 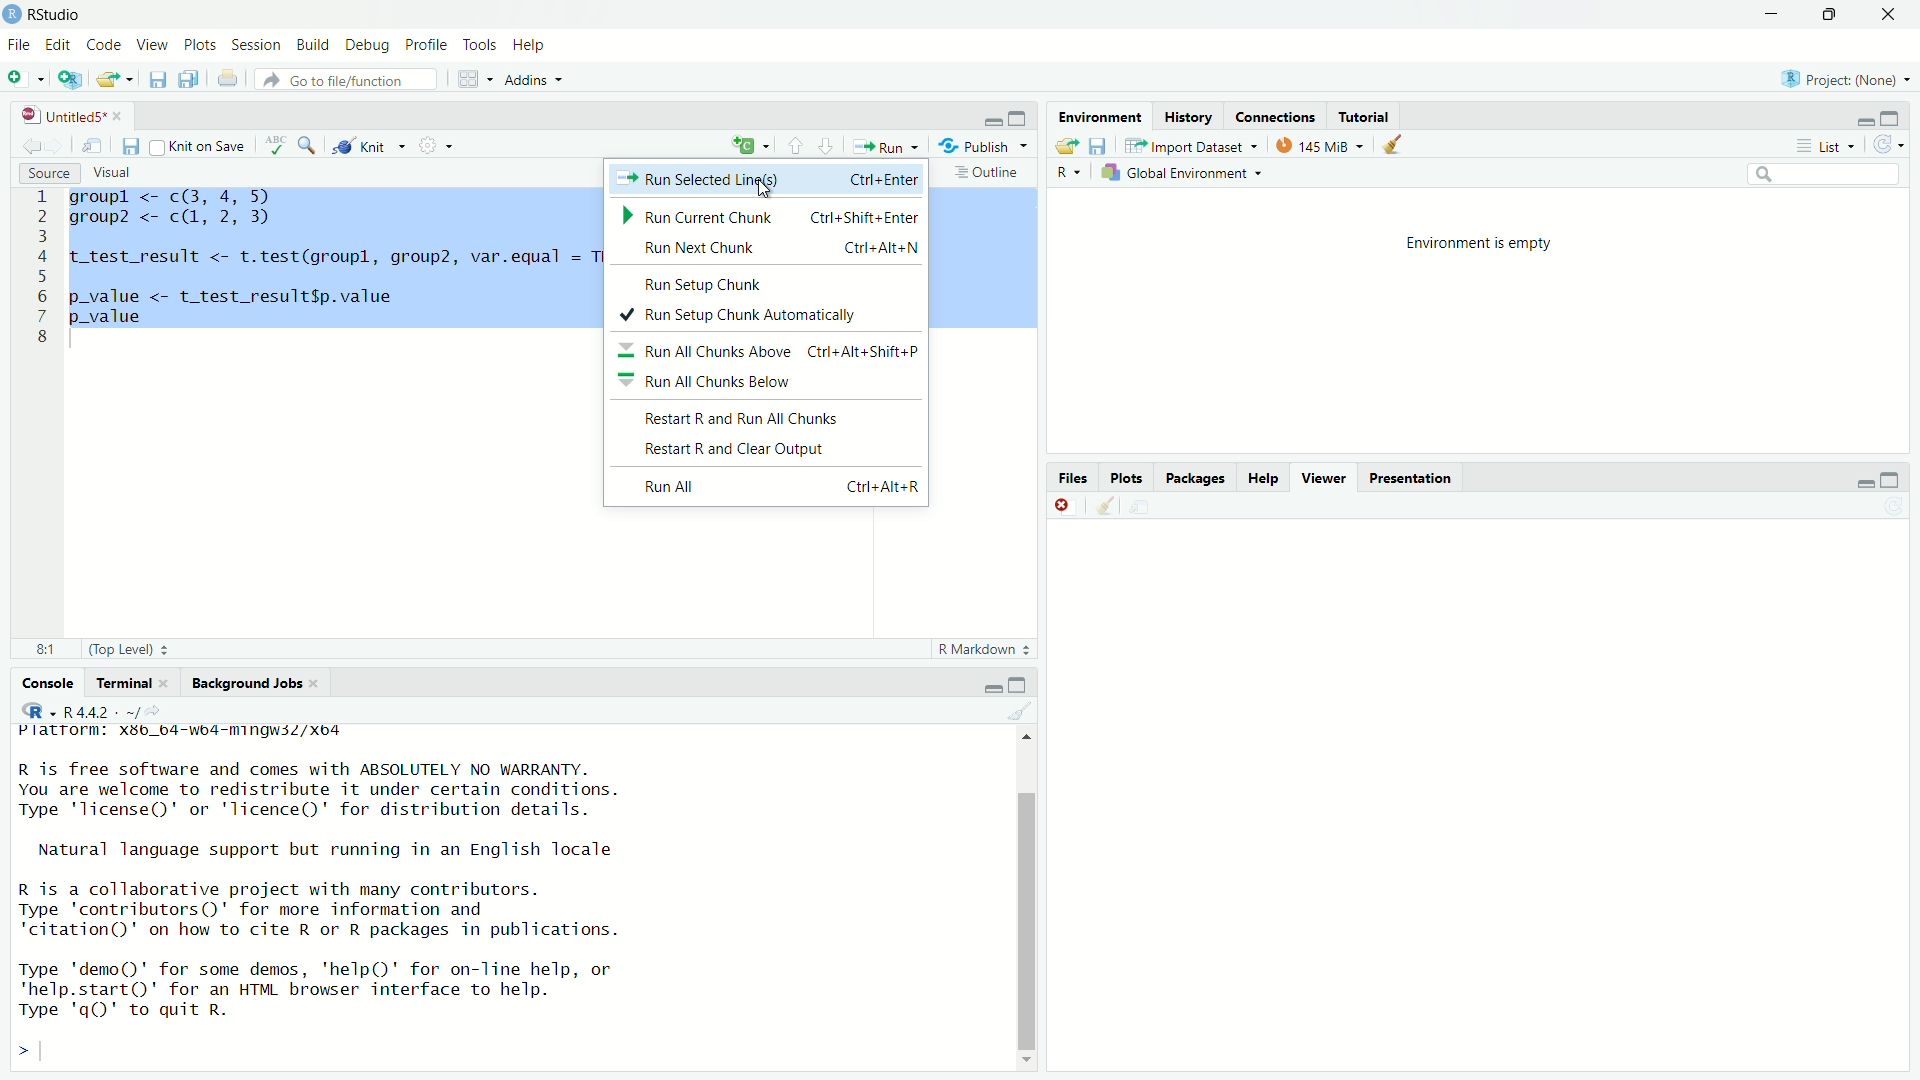 What do you see at coordinates (1894, 476) in the screenshot?
I see `maximise` at bounding box center [1894, 476].